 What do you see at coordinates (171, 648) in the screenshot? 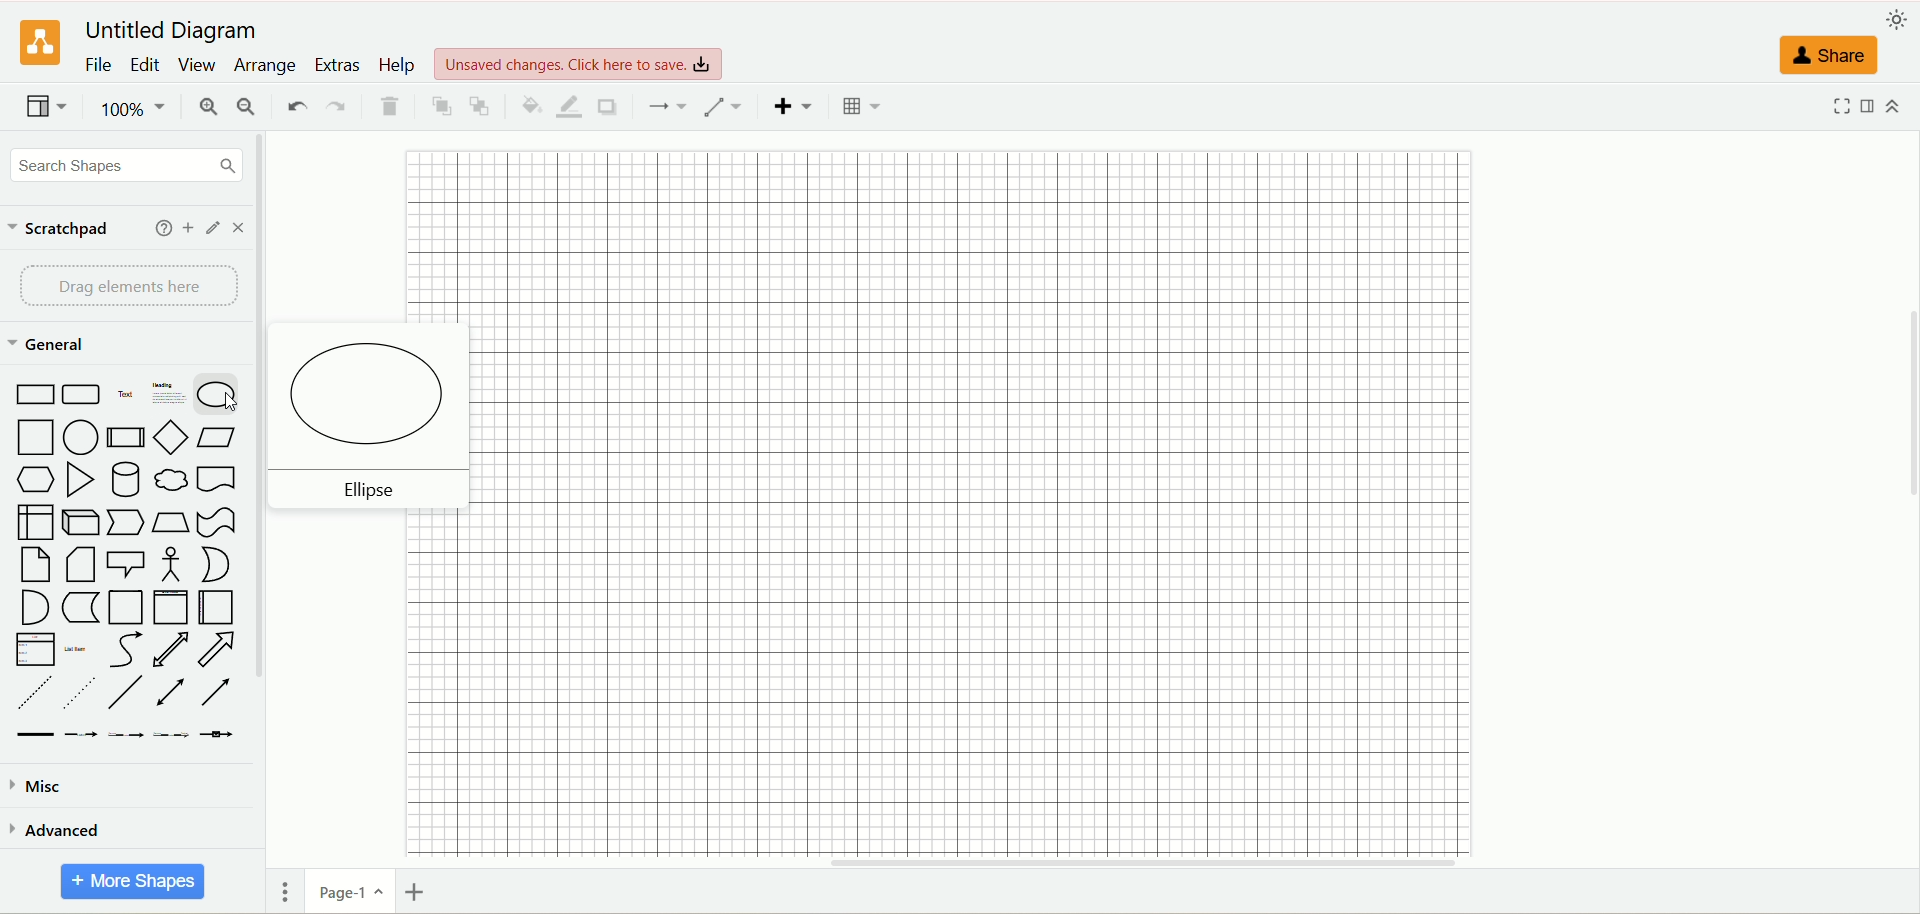
I see `bidirectional arrow` at bounding box center [171, 648].